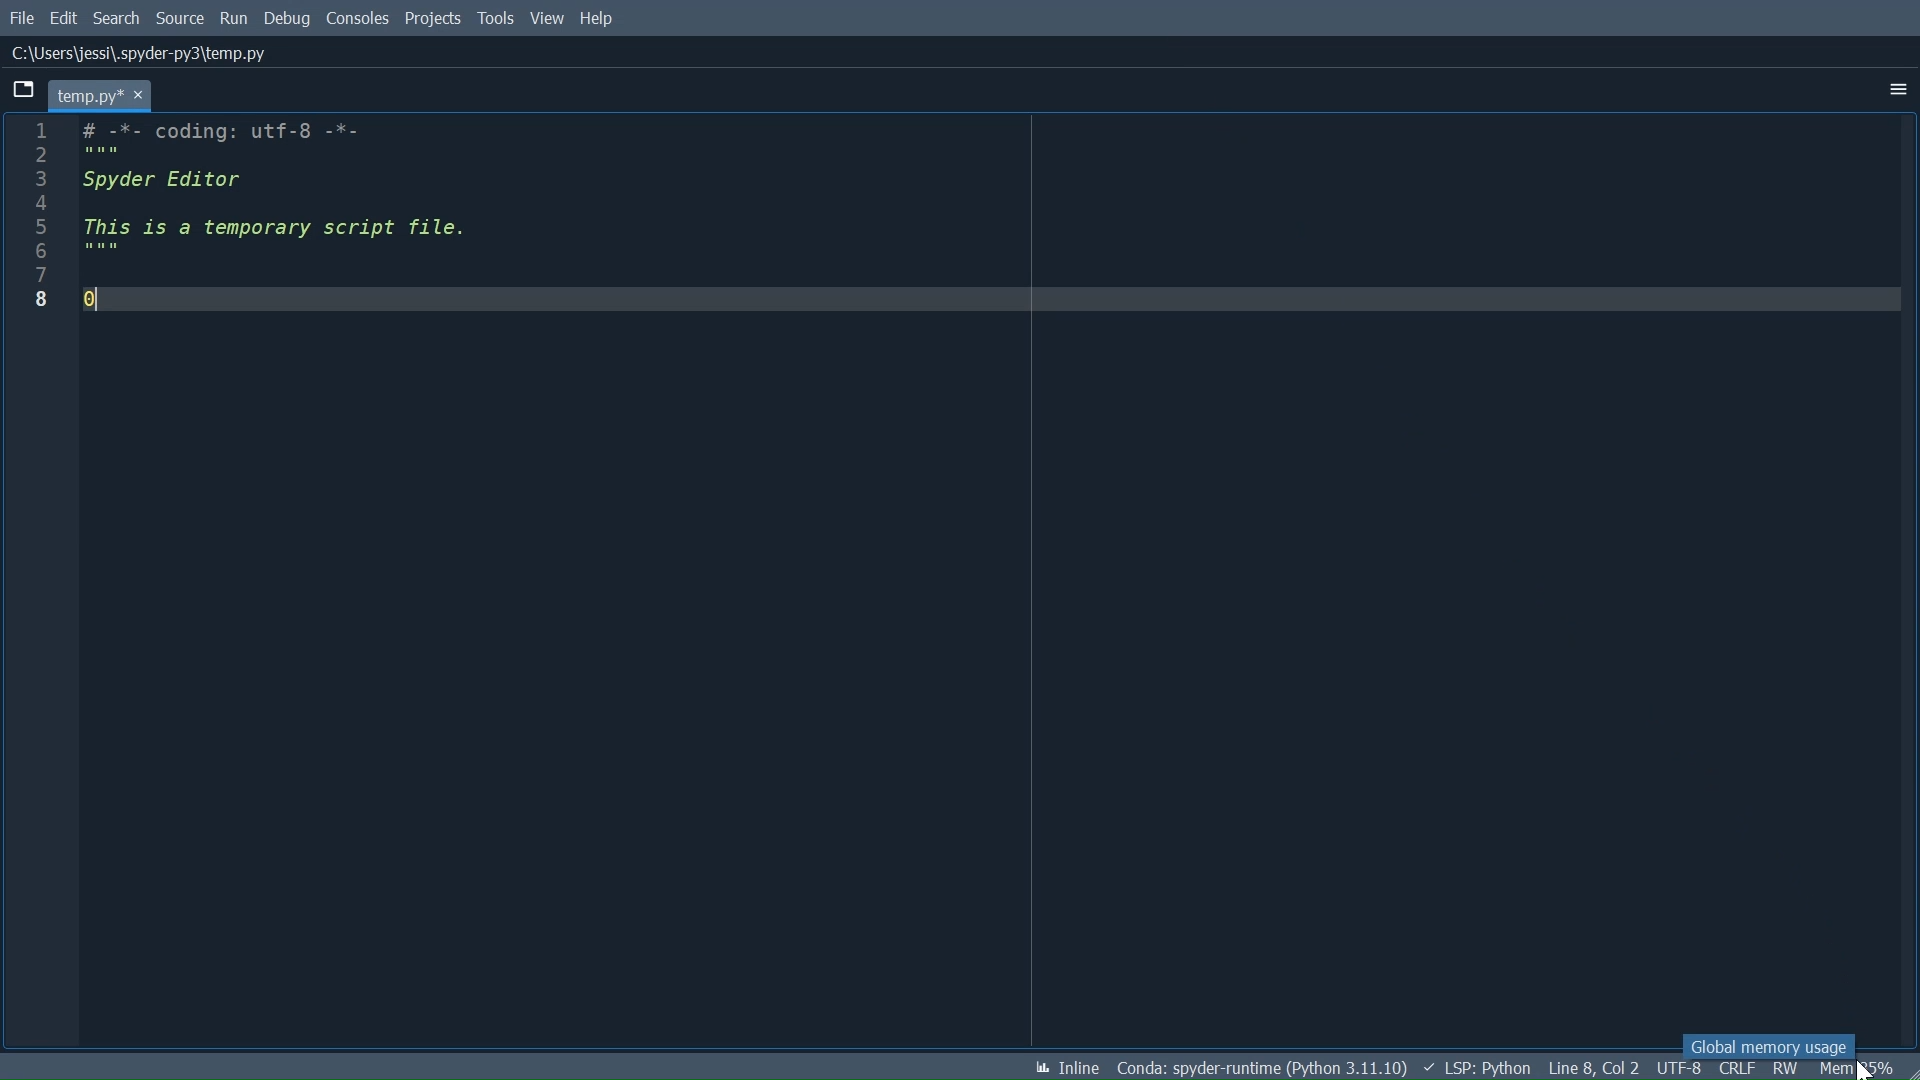 This screenshot has width=1920, height=1080. Describe the element at coordinates (235, 17) in the screenshot. I see `Run` at that location.